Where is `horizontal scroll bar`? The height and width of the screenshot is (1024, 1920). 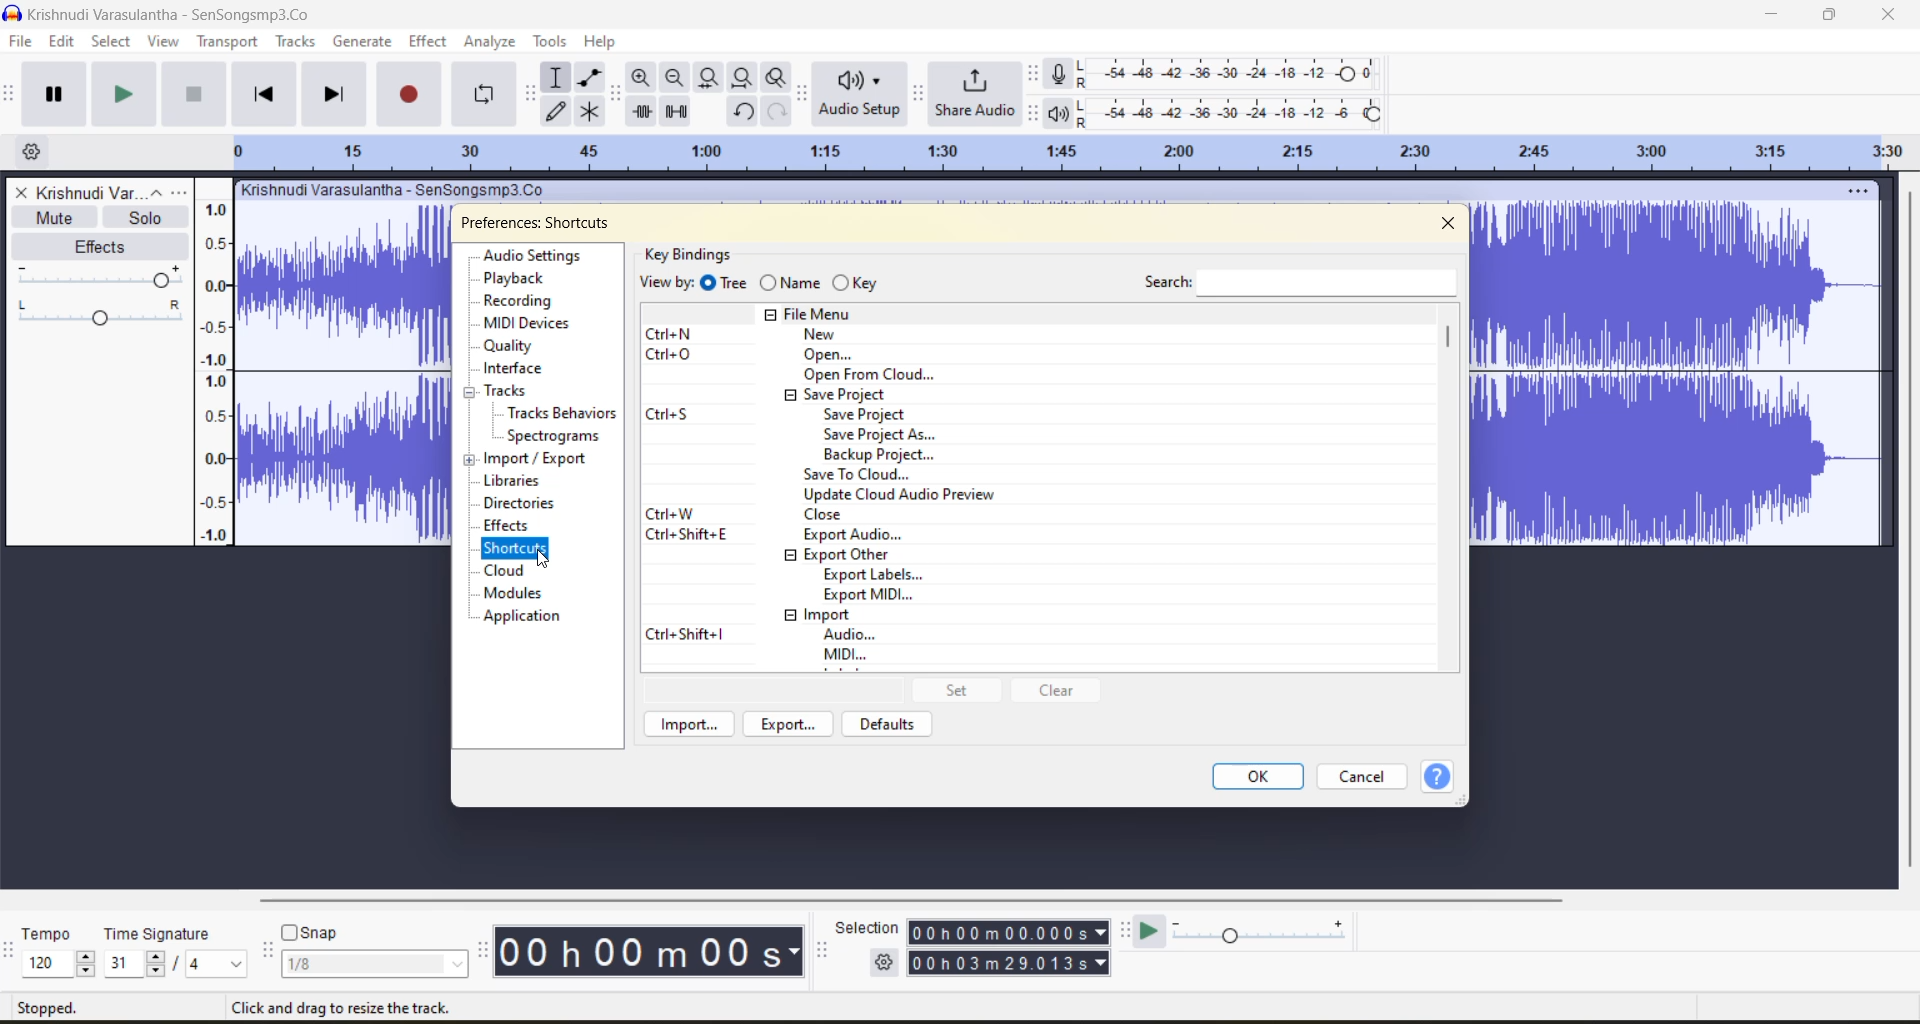
horizontal scroll bar is located at coordinates (925, 895).